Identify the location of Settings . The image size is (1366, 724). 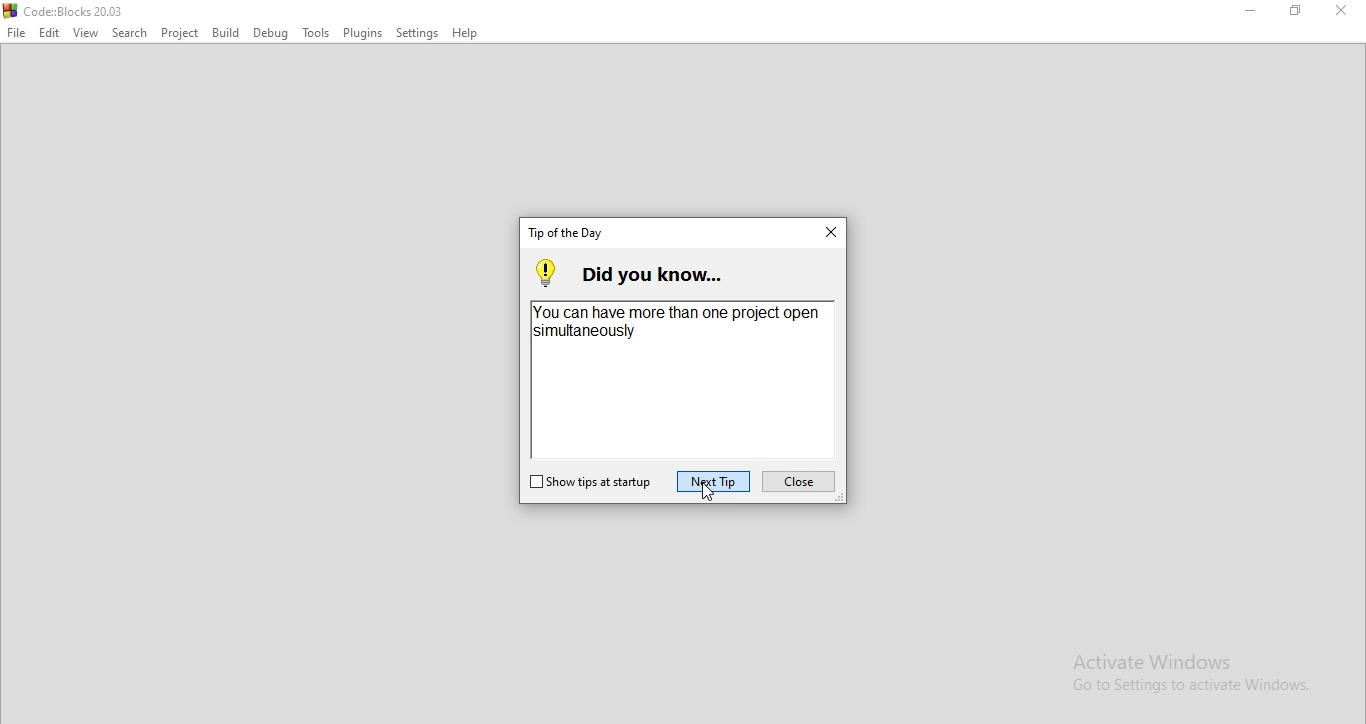
(414, 32).